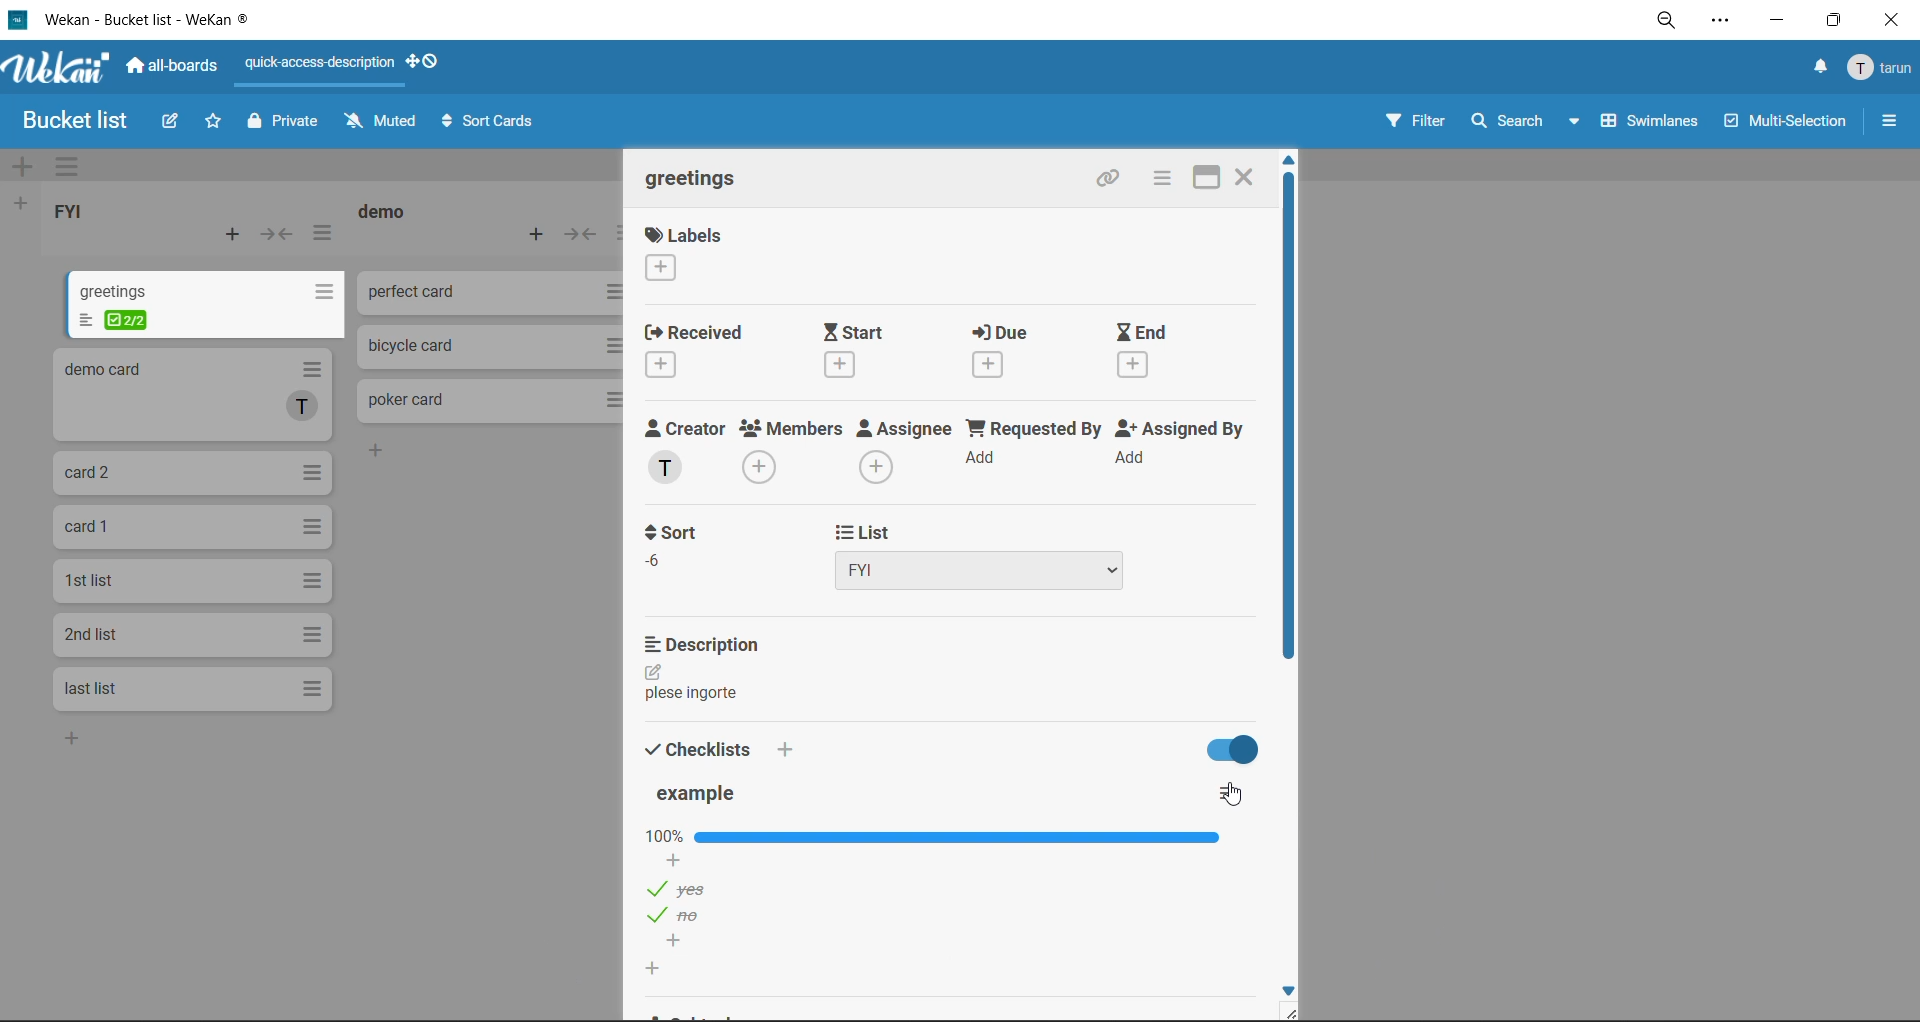 The height and width of the screenshot is (1022, 1920). I want to click on menu, so click(1882, 68).